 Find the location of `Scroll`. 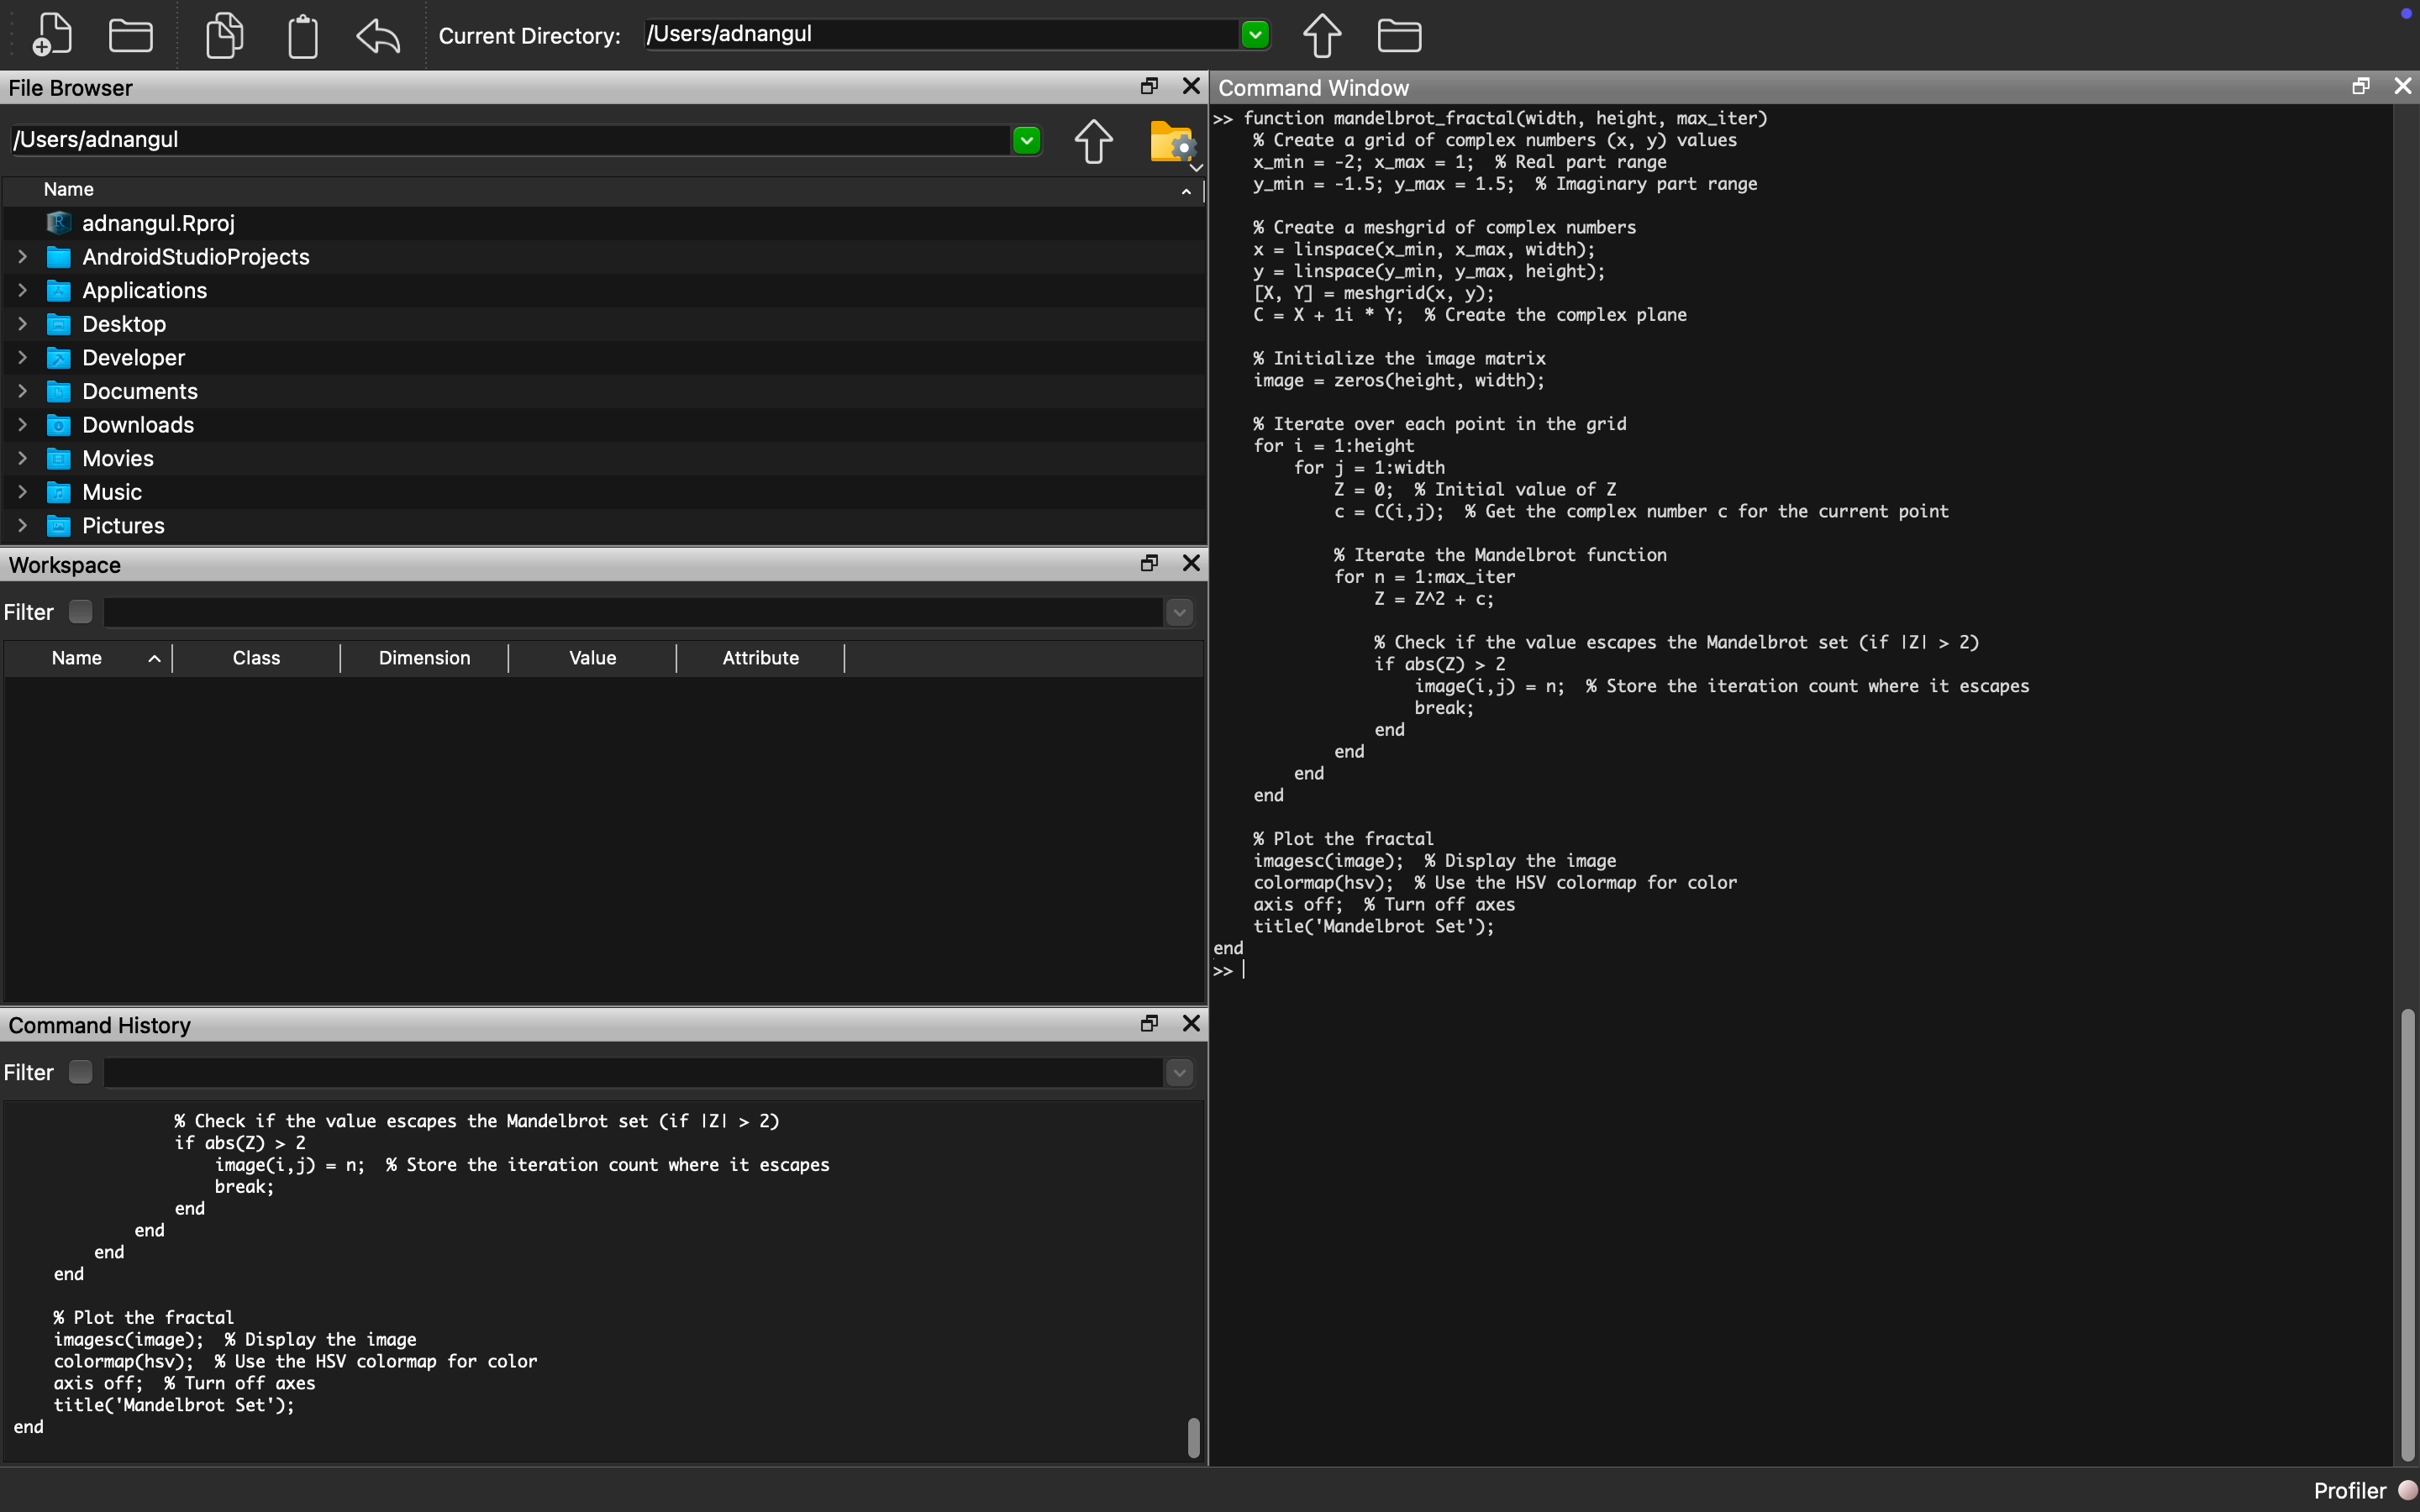

Scroll is located at coordinates (1196, 1439).